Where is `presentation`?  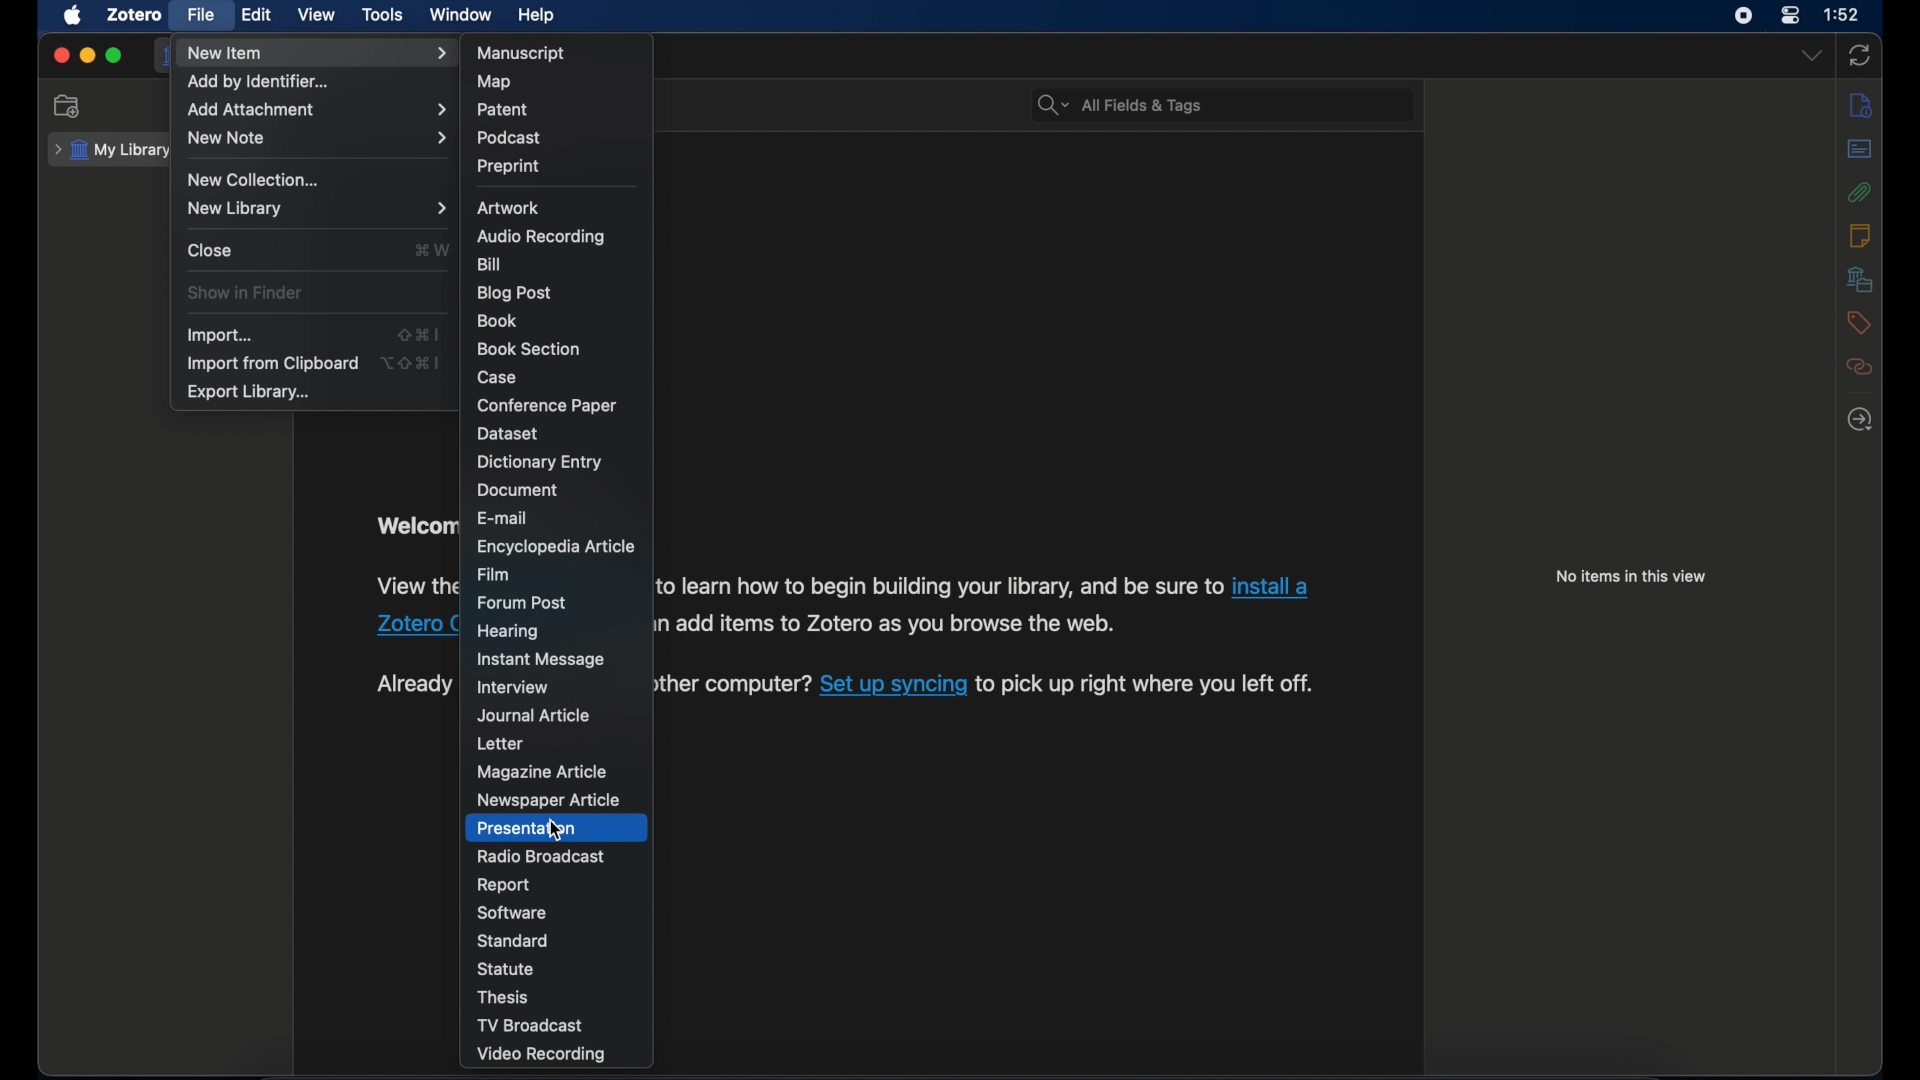 presentation is located at coordinates (527, 829).